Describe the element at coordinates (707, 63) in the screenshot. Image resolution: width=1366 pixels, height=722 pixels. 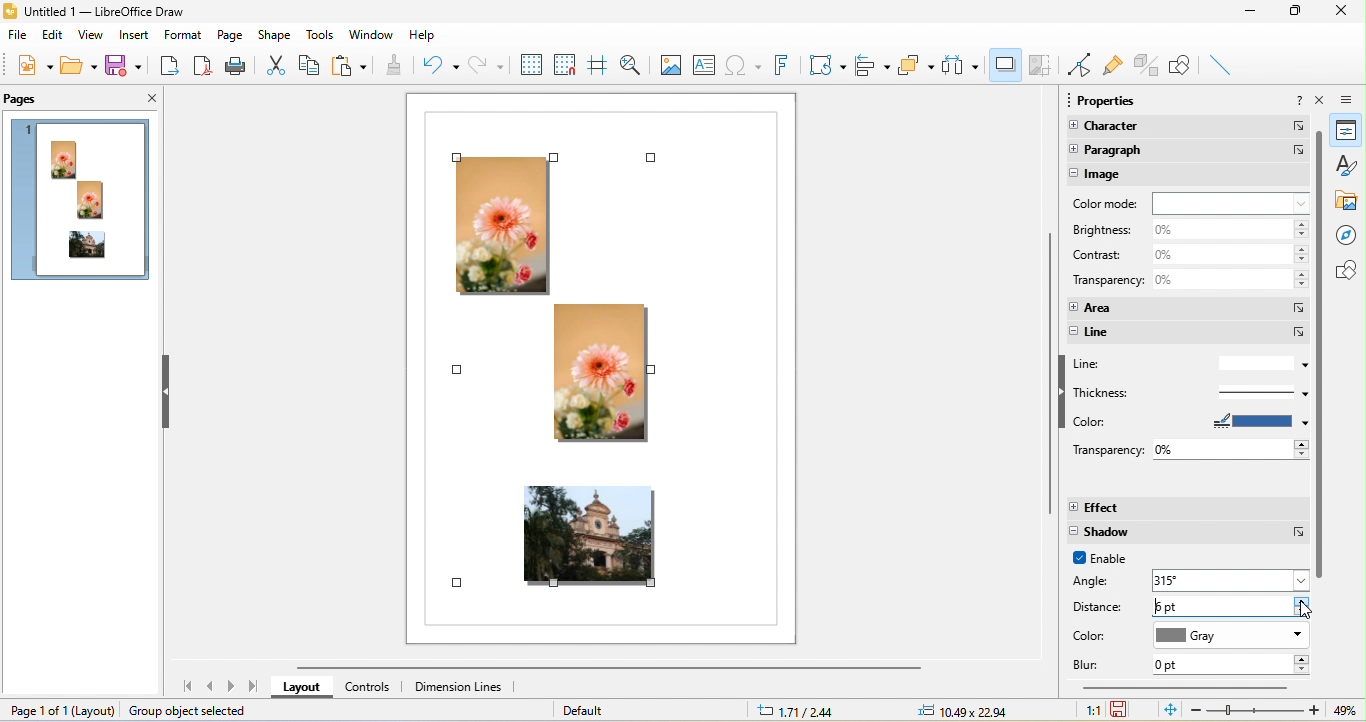
I see `text box` at that location.